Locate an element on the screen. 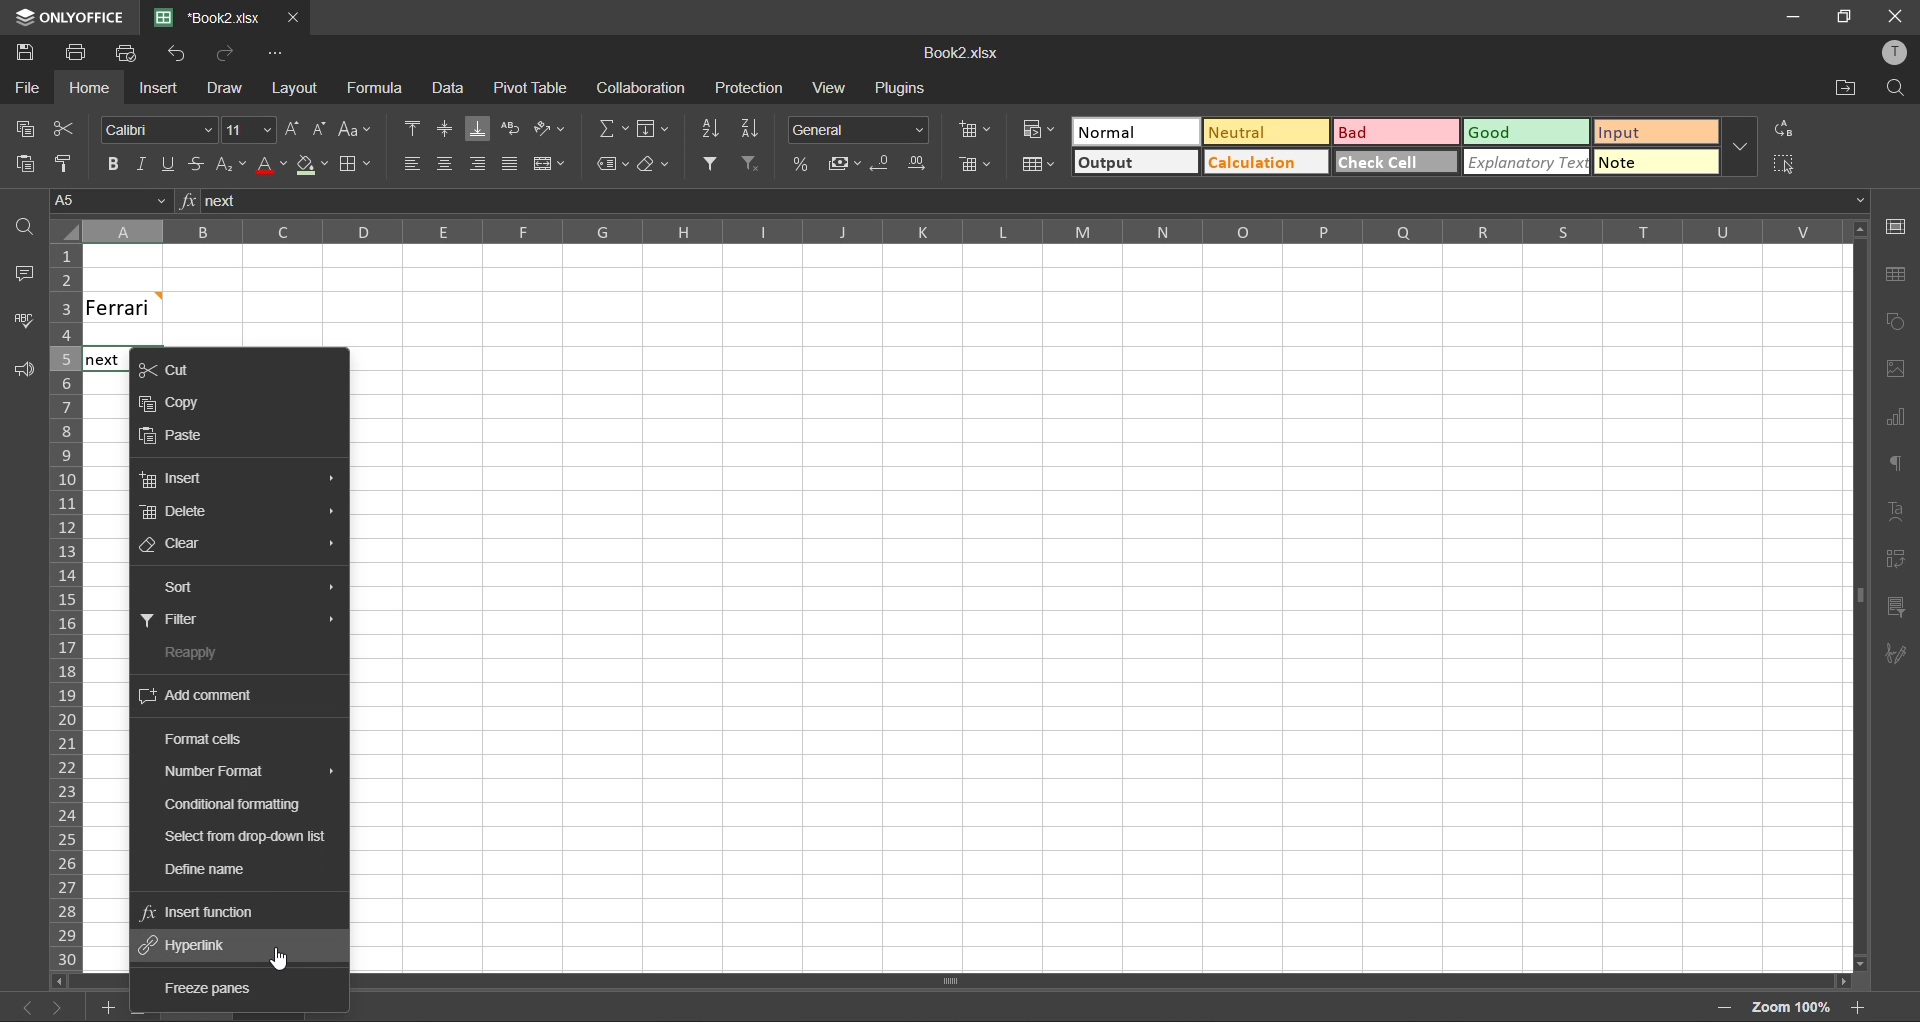 The image size is (1920, 1022). zoom out is located at coordinates (1722, 1010).